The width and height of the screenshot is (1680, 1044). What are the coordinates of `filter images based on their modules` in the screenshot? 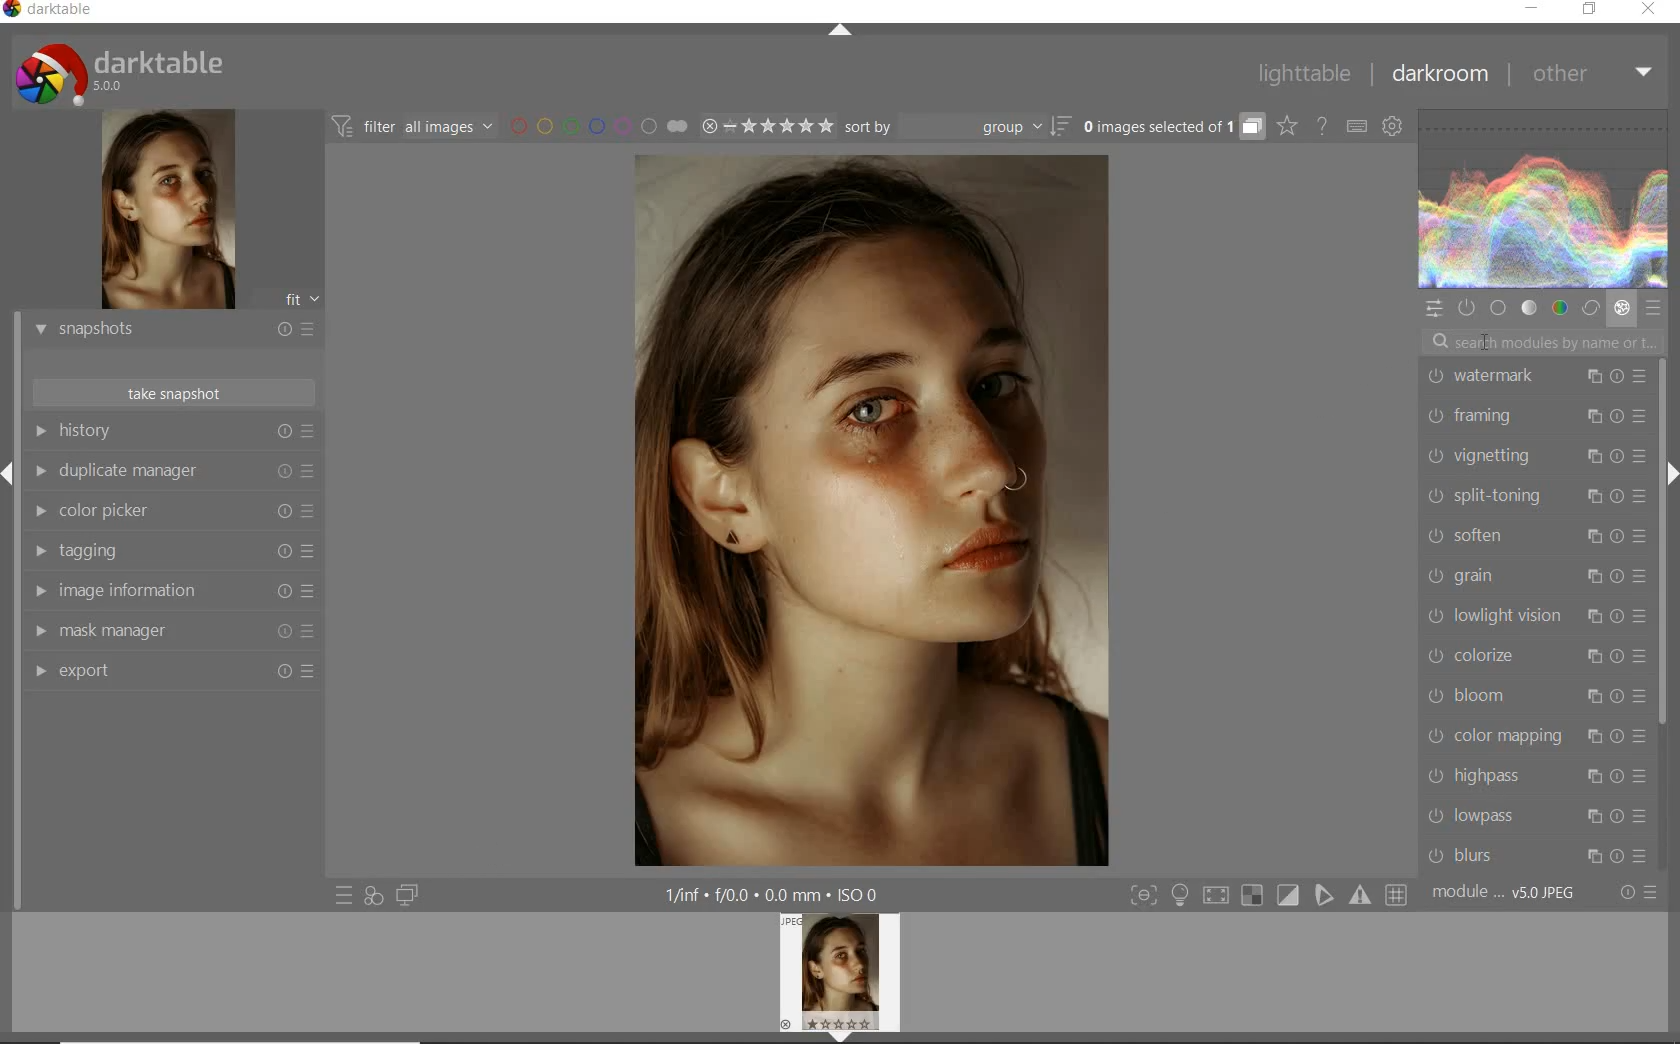 It's located at (410, 125).